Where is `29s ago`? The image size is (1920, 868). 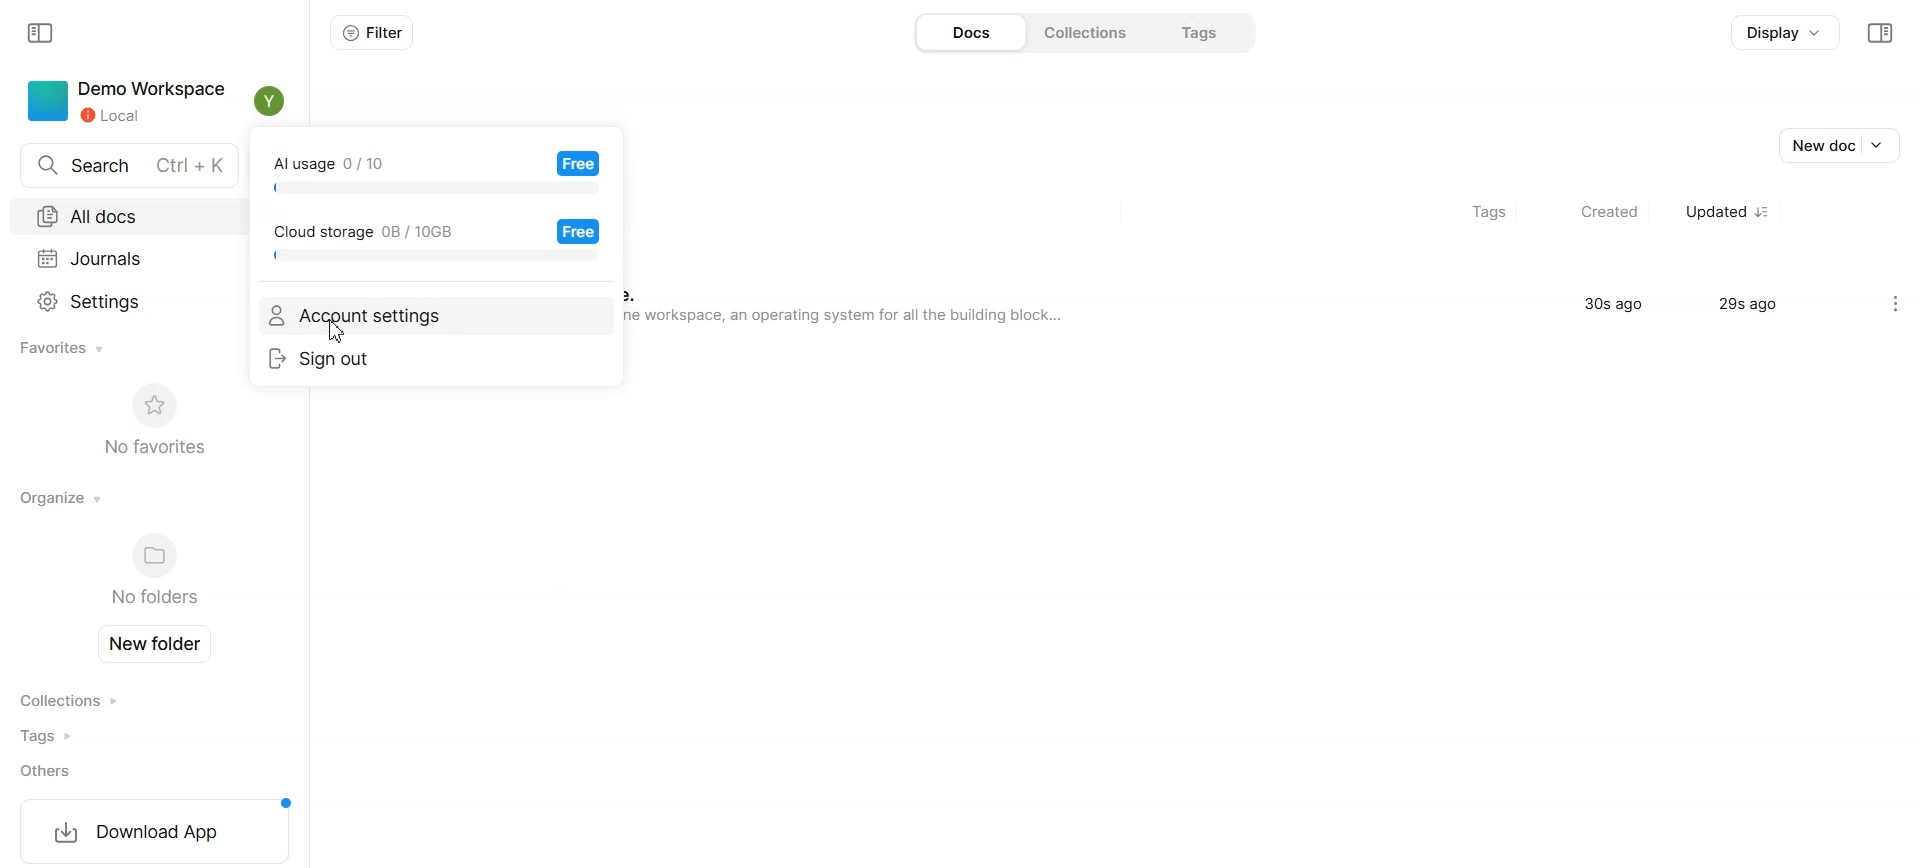 29s ago is located at coordinates (1756, 309).